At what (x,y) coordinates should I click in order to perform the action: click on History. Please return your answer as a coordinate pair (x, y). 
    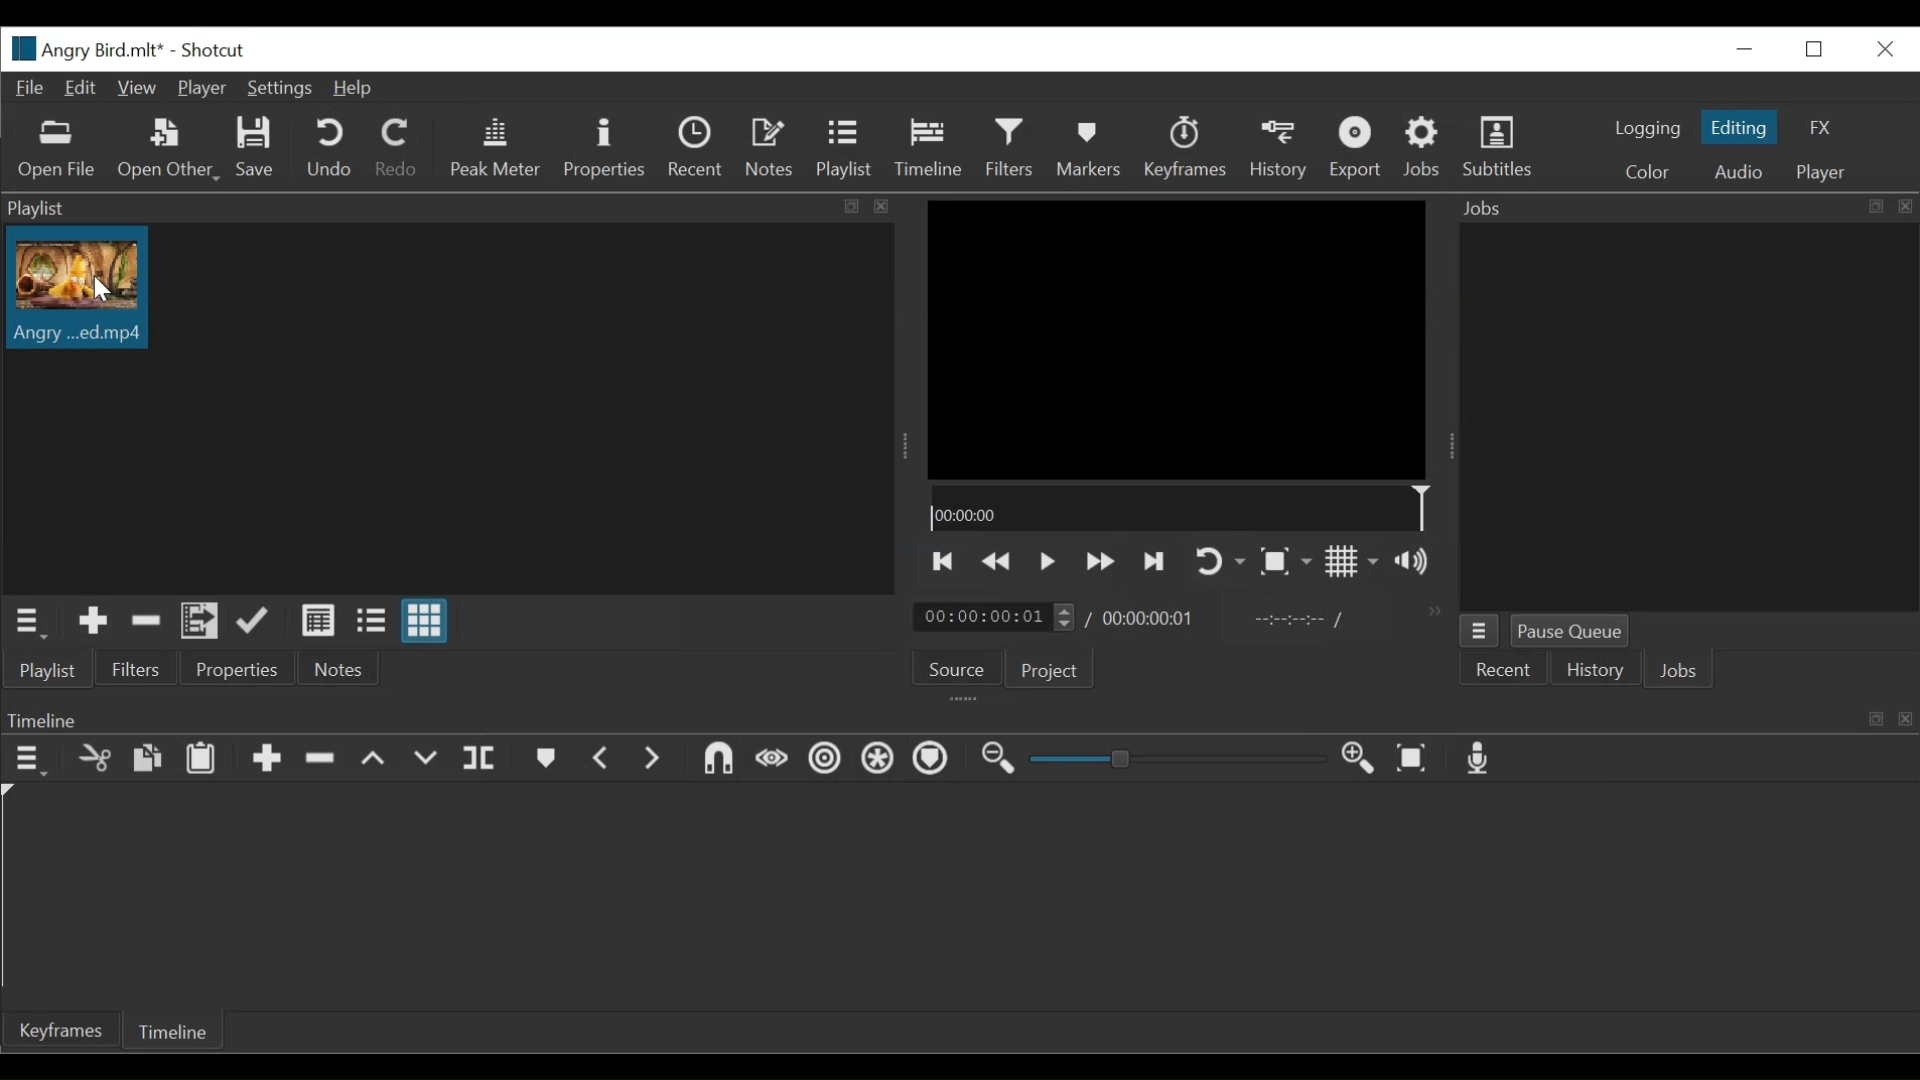
    Looking at the image, I should click on (1281, 151).